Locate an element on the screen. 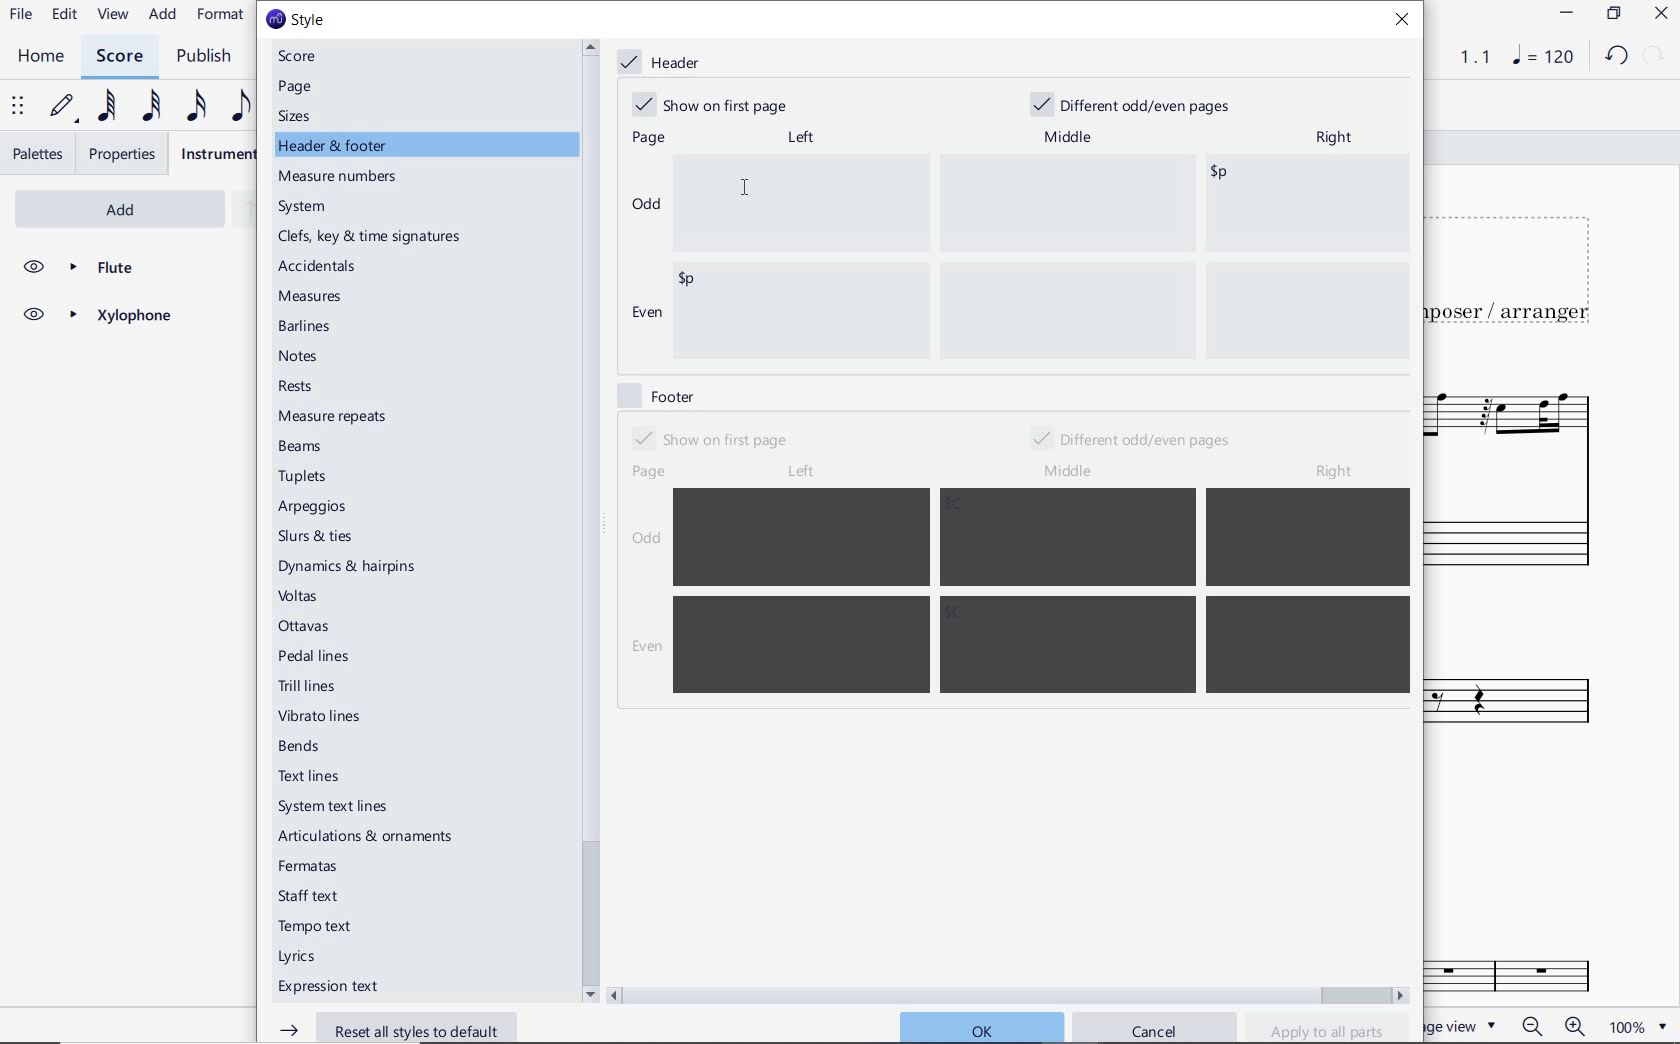 This screenshot has height=1044, width=1680. 16TH NOTE is located at coordinates (196, 105).